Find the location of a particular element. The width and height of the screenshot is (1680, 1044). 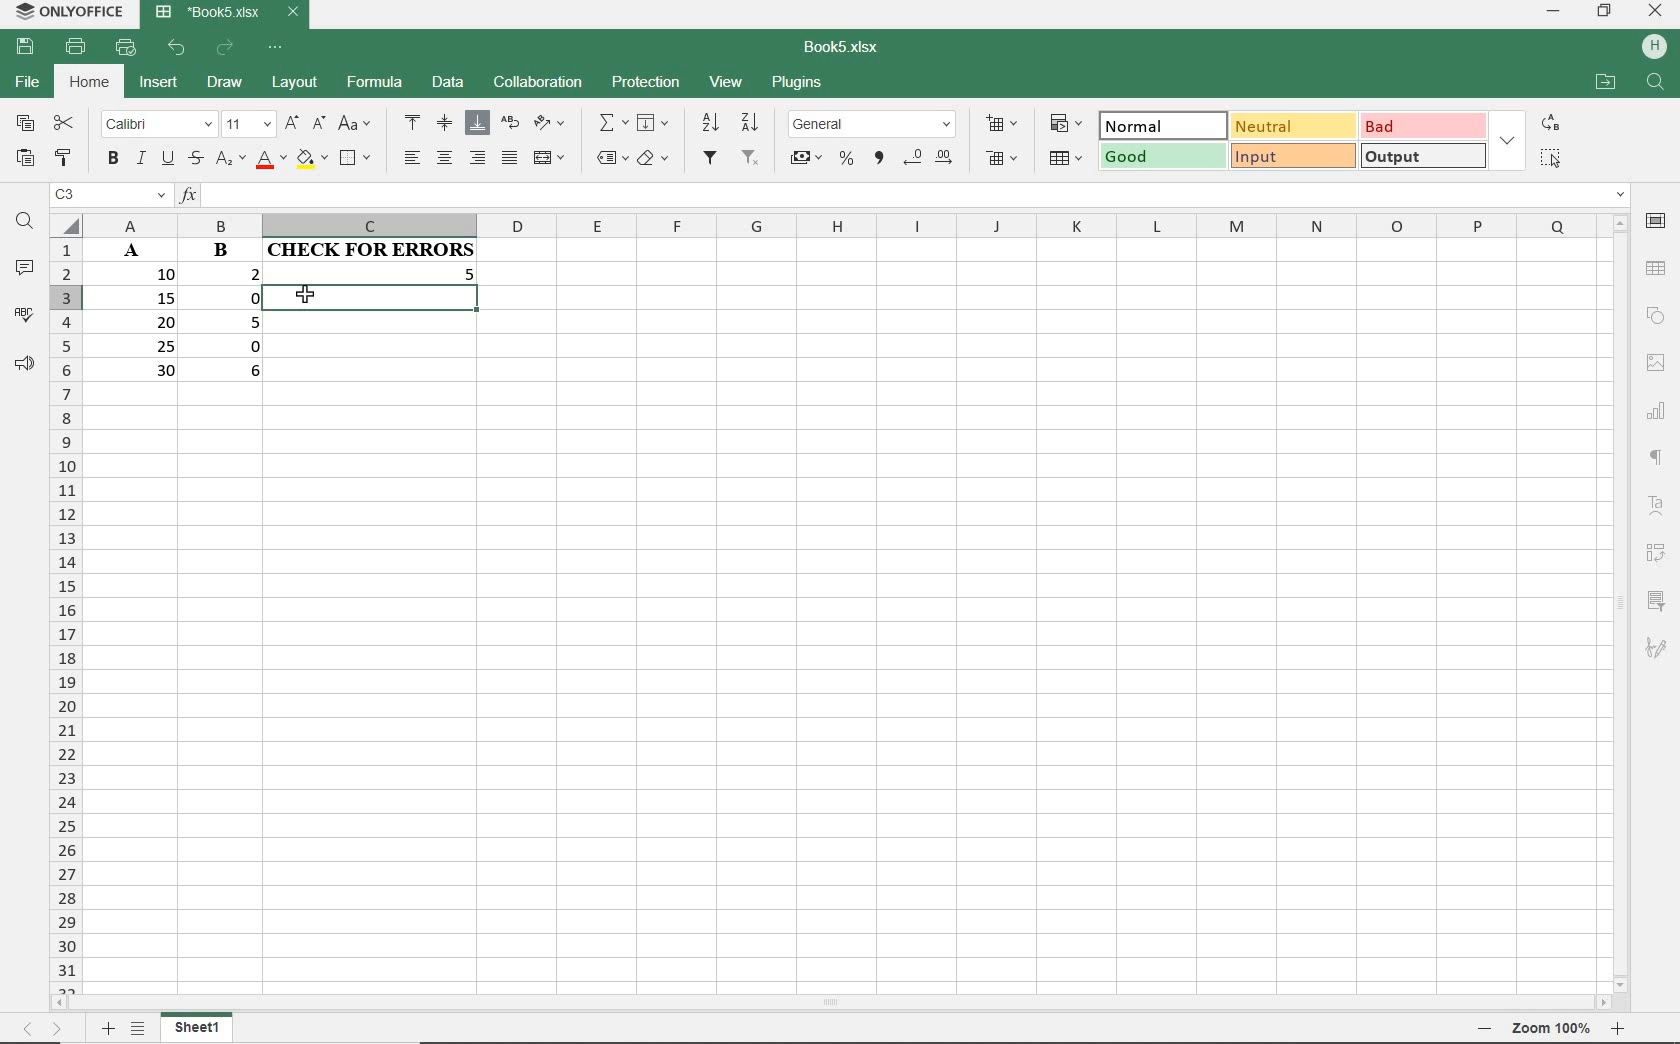

NAMED RANGES is located at coordinates (608, 157).